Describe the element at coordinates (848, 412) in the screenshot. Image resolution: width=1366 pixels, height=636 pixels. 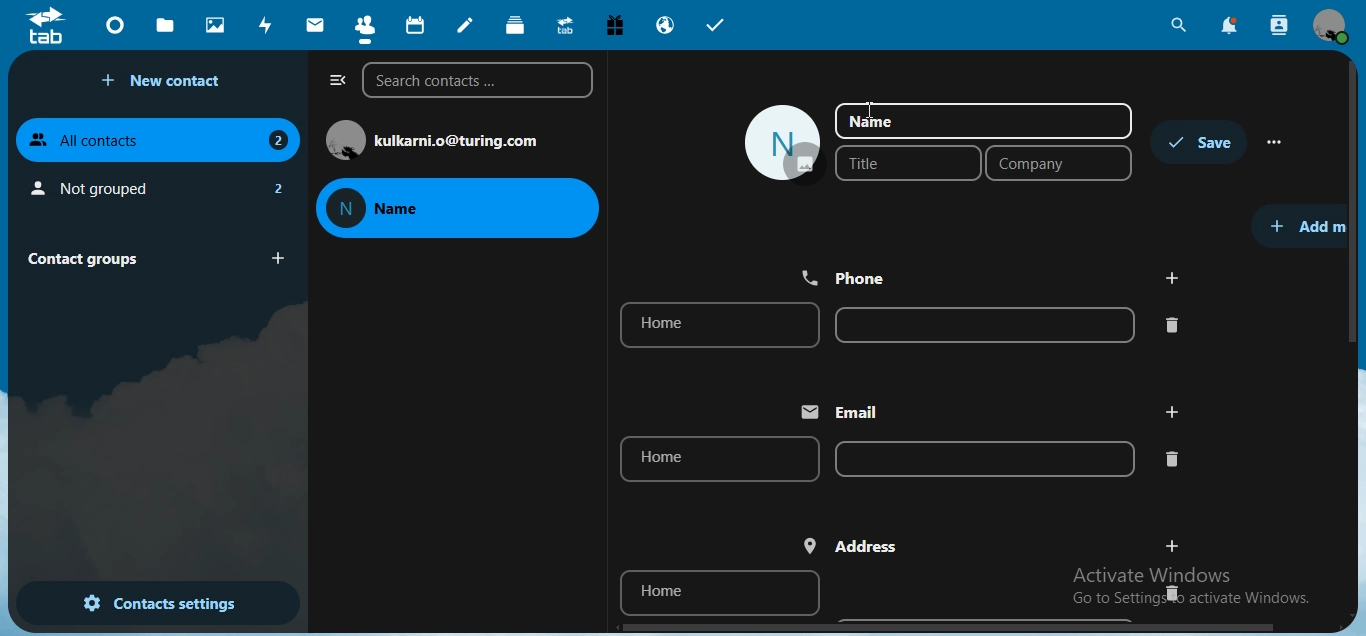
I see `eamil` at that location.